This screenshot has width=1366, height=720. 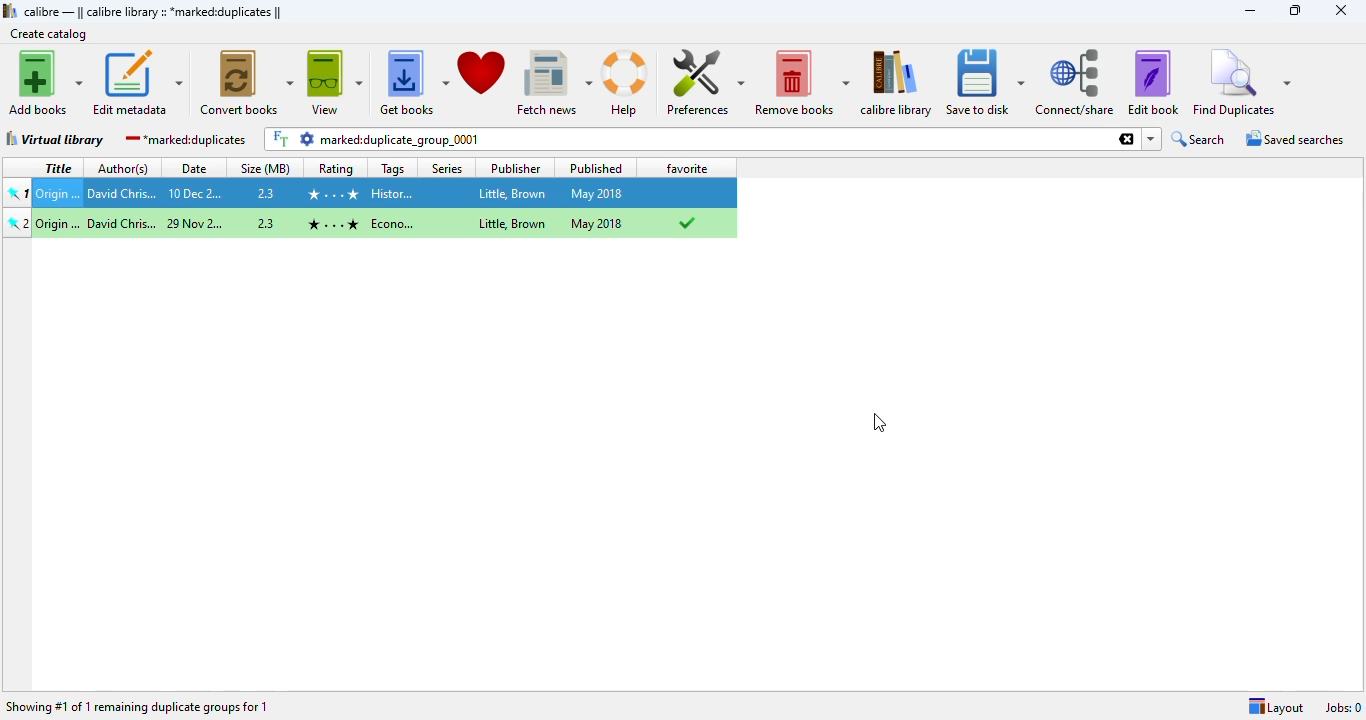 I want to click on rating, so click(x=333, y=167).